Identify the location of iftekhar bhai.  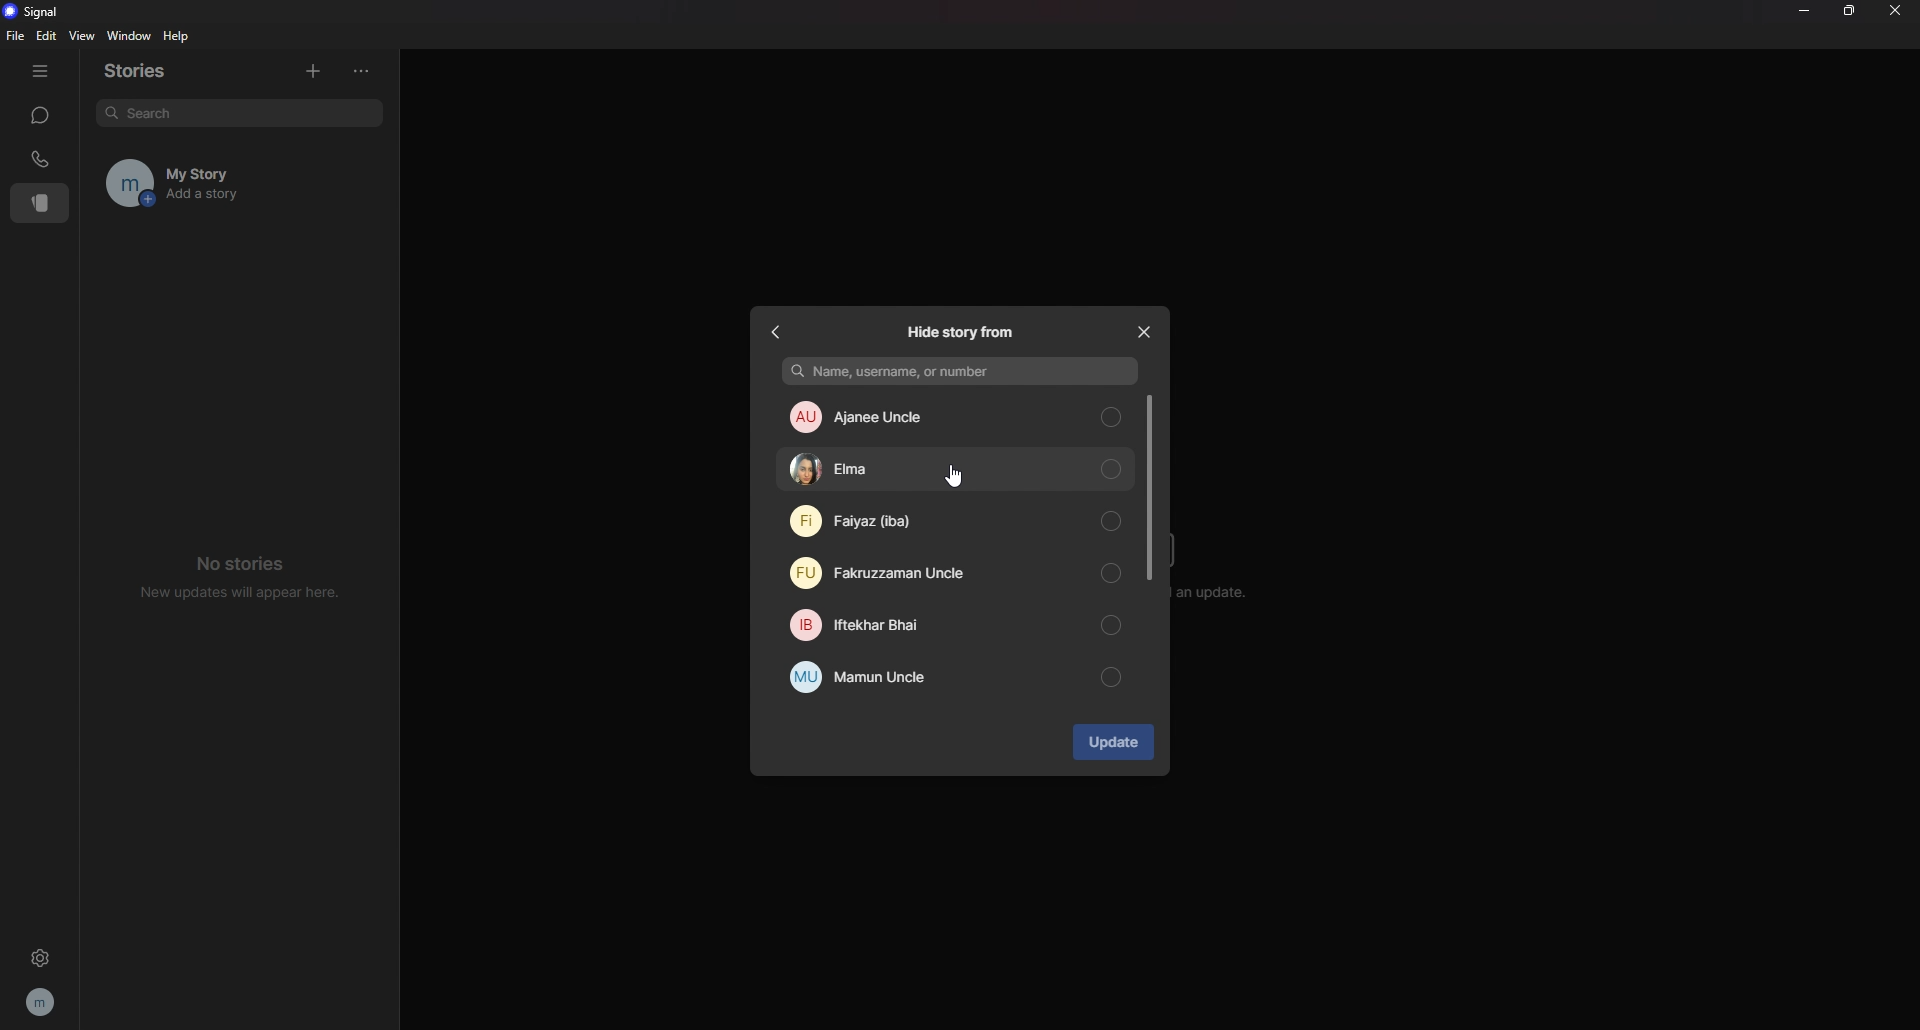
(954, 626).